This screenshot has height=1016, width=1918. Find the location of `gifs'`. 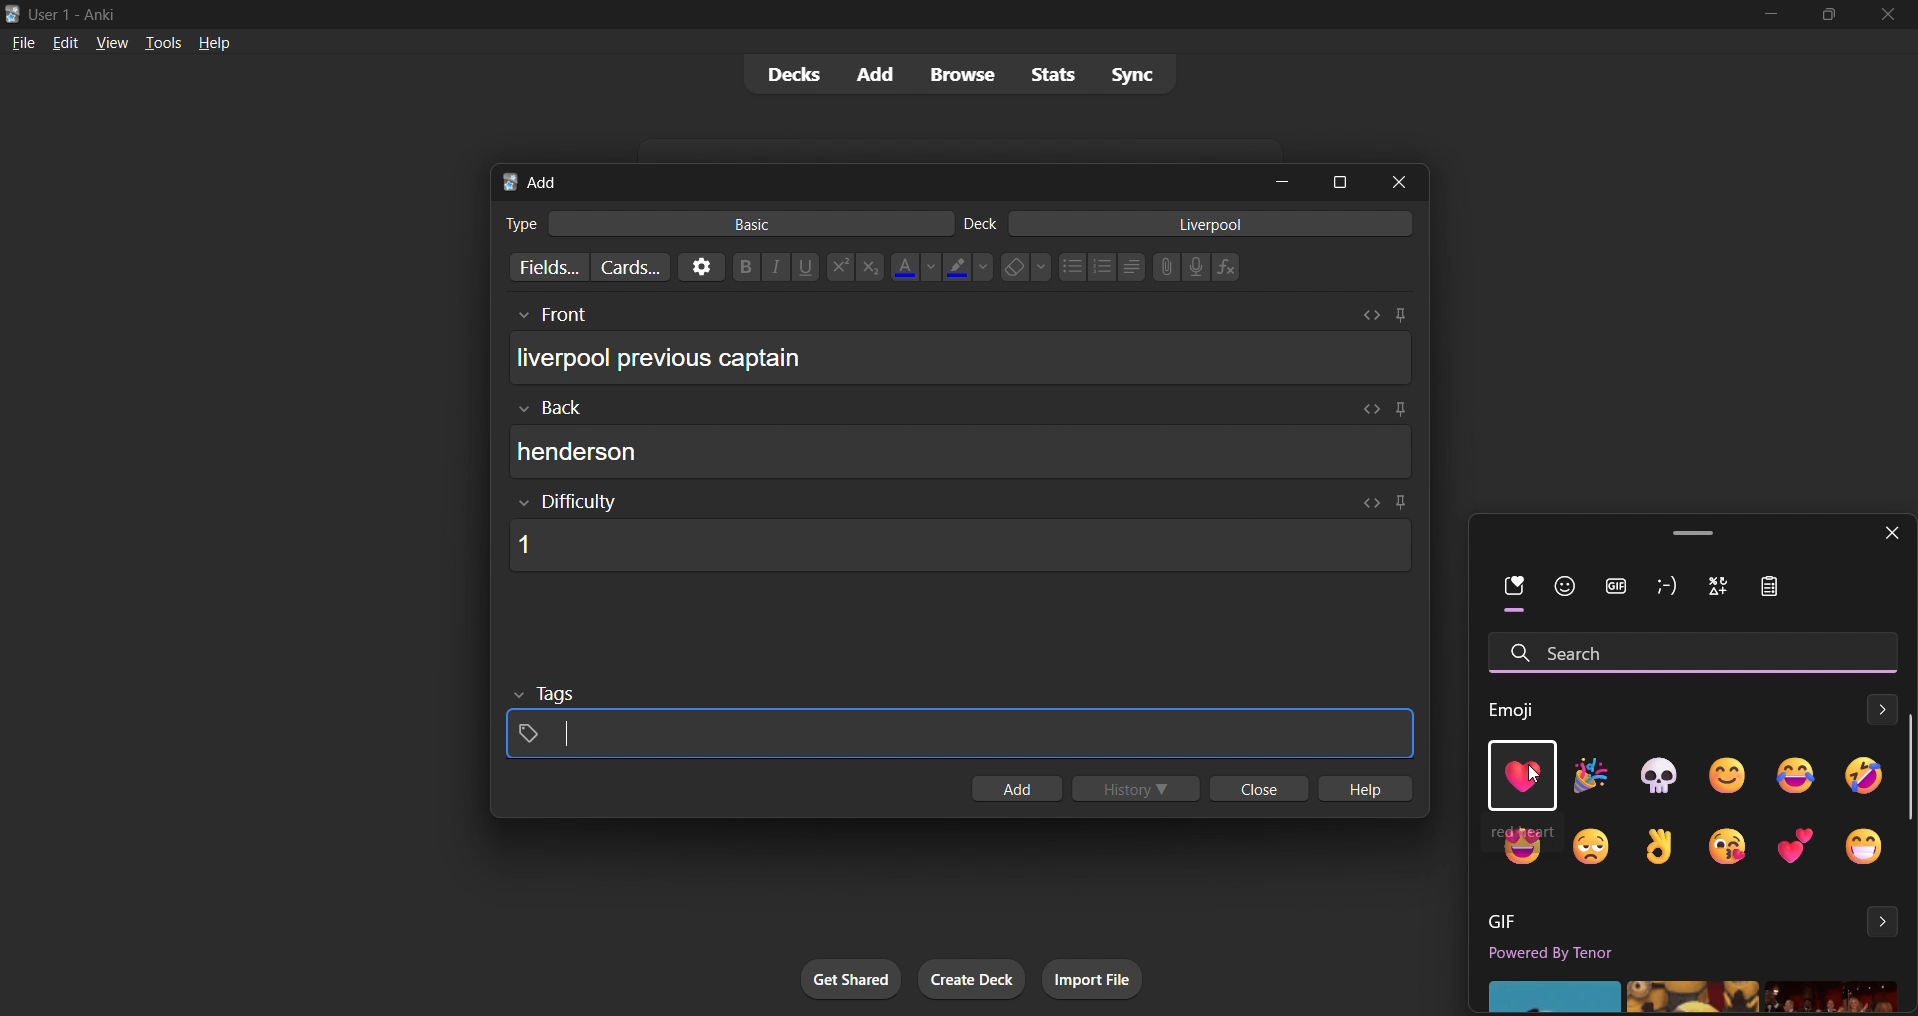

gifs' is located at coordinates (1690, 995).